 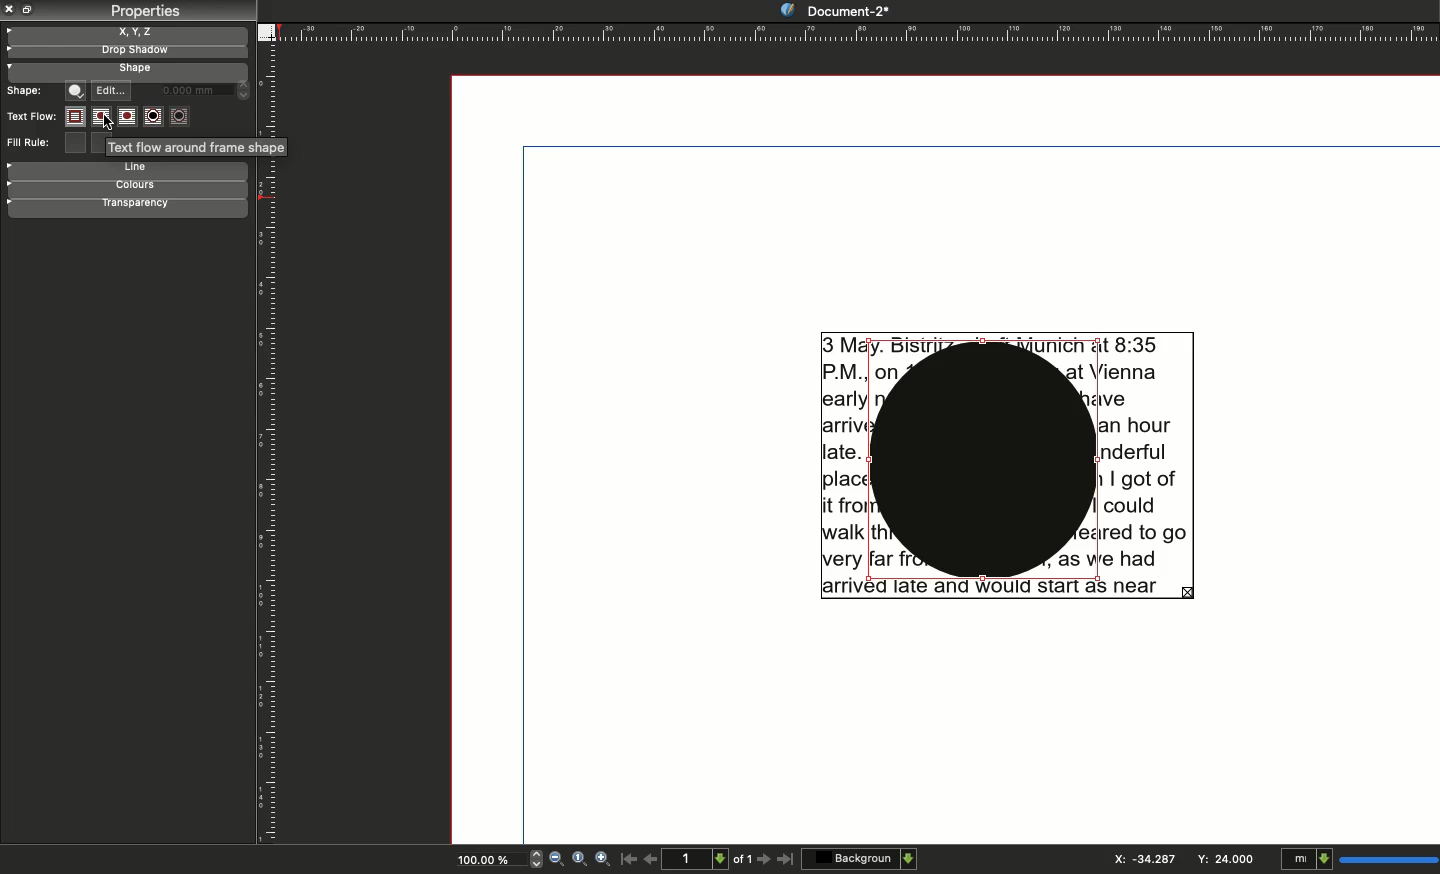 I want to click on Y: 87.481, so click(x=1223, y=859).